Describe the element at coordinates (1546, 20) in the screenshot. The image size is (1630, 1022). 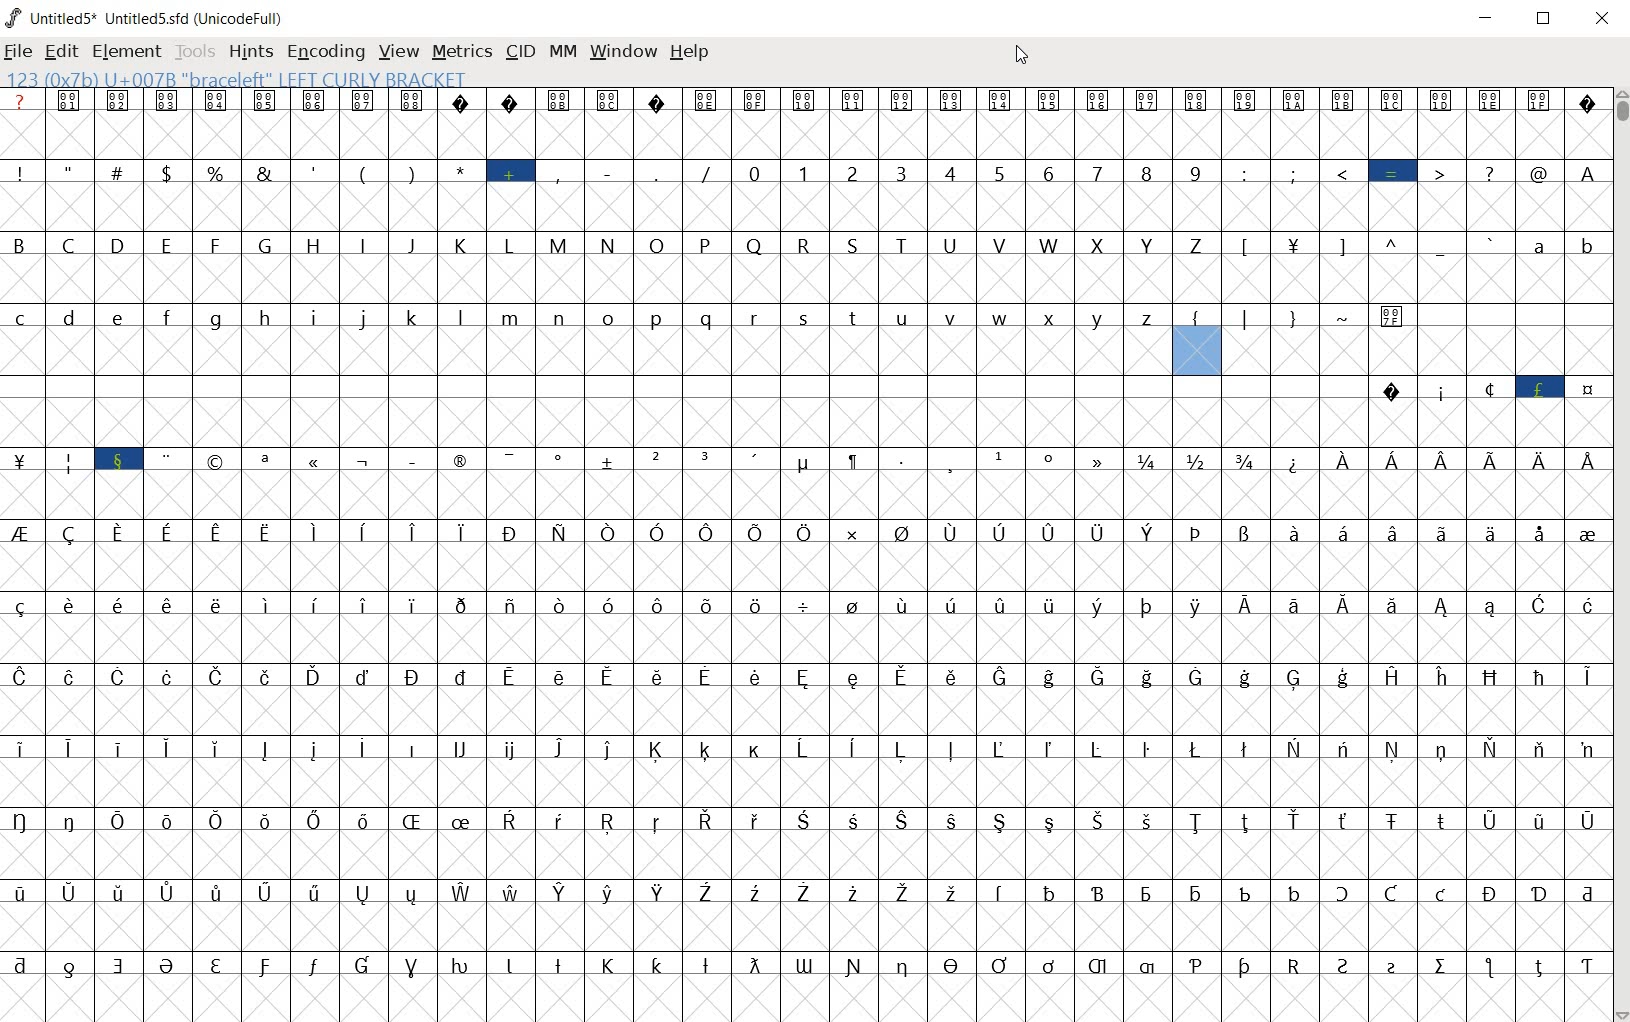
I see `restore down` at that location.